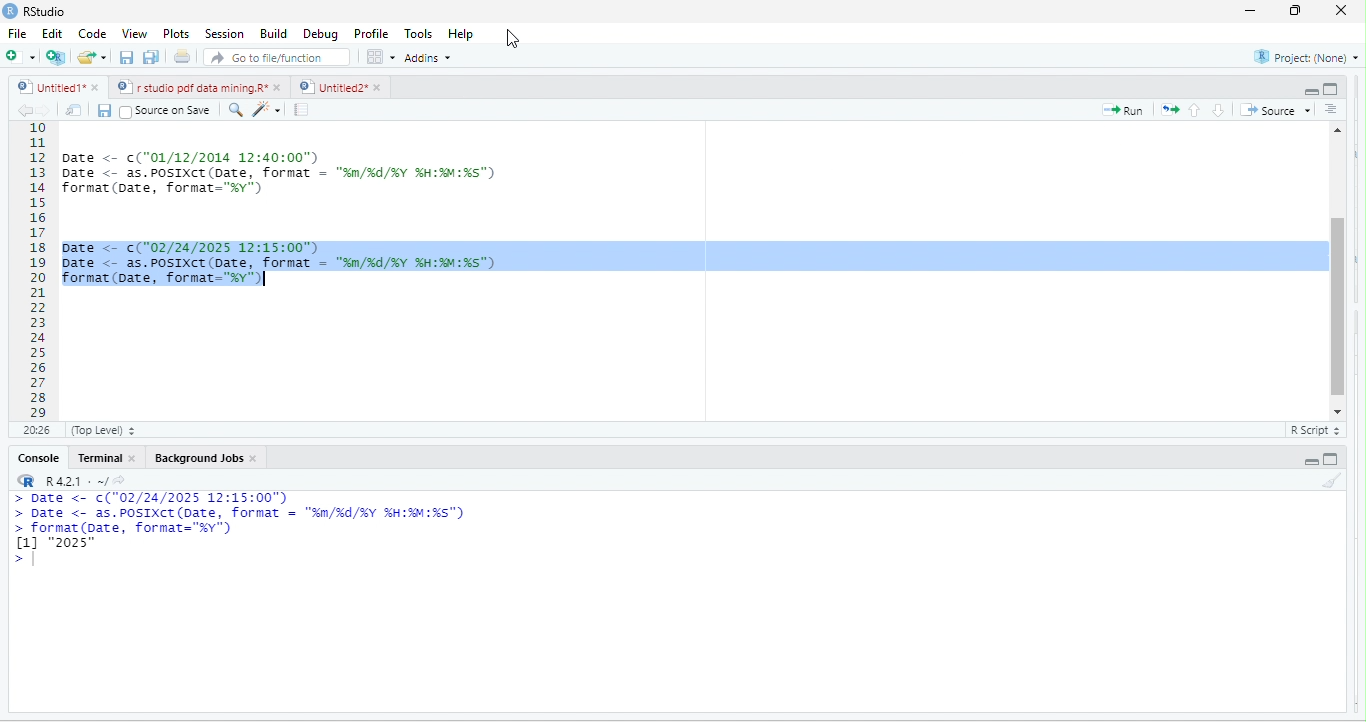 The image size is (1366, 722). I want to click on hide console, so click(1334, 89).